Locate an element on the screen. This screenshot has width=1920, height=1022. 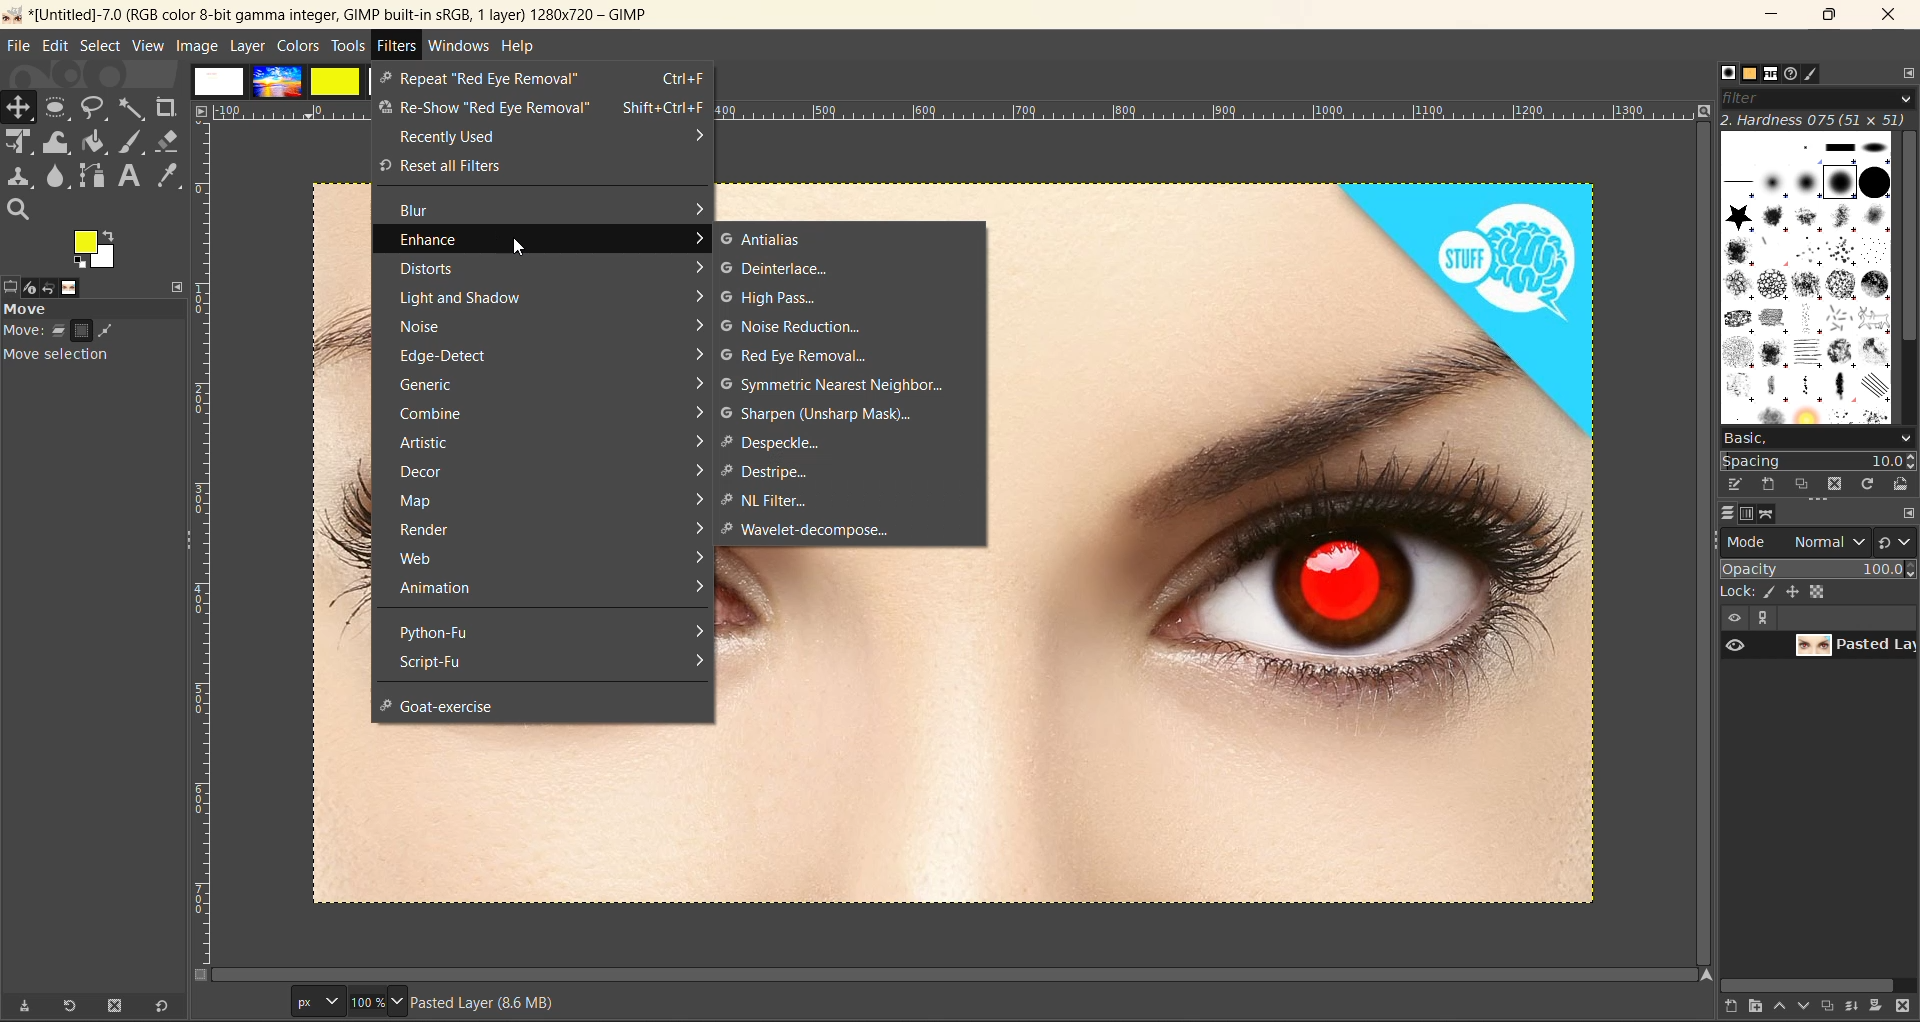
light and shadow is located at coordinates (550, 298).